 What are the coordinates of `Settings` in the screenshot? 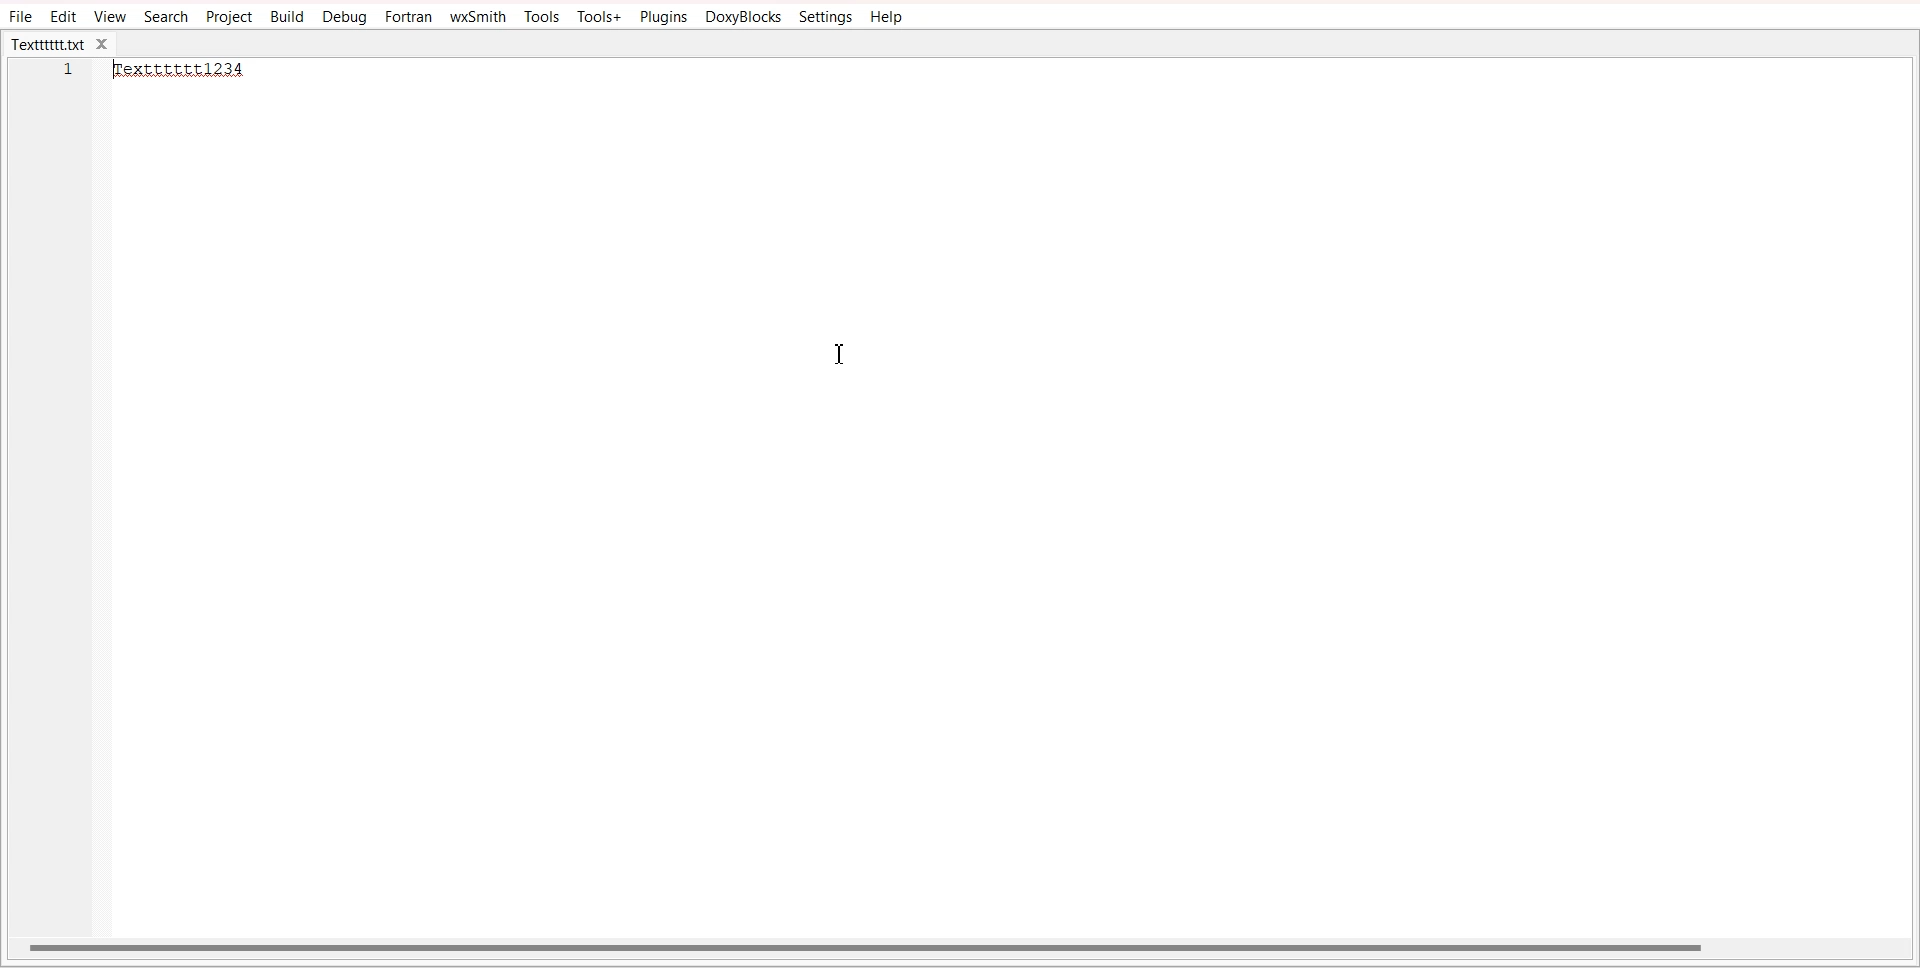 It's located at (826, 16).